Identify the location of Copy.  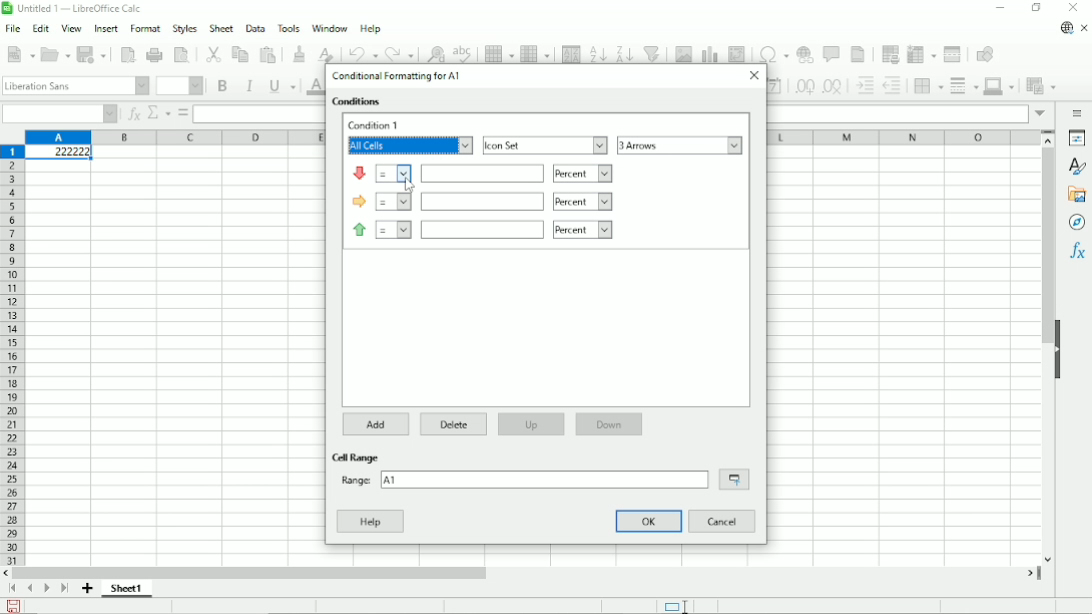
(239, 53).